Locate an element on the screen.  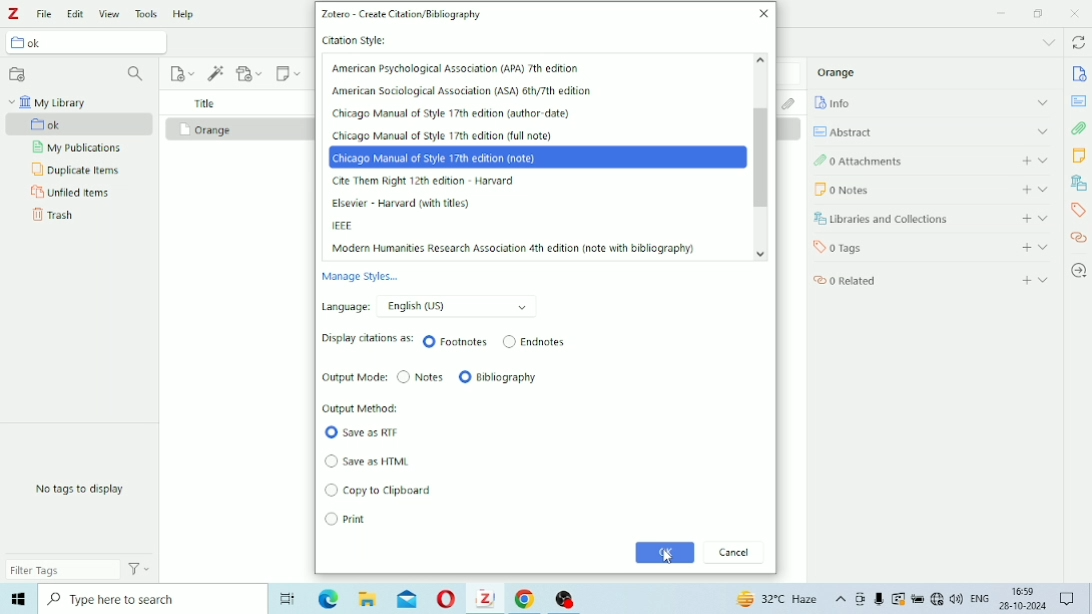
New Item is located at coordinates (184, 73).